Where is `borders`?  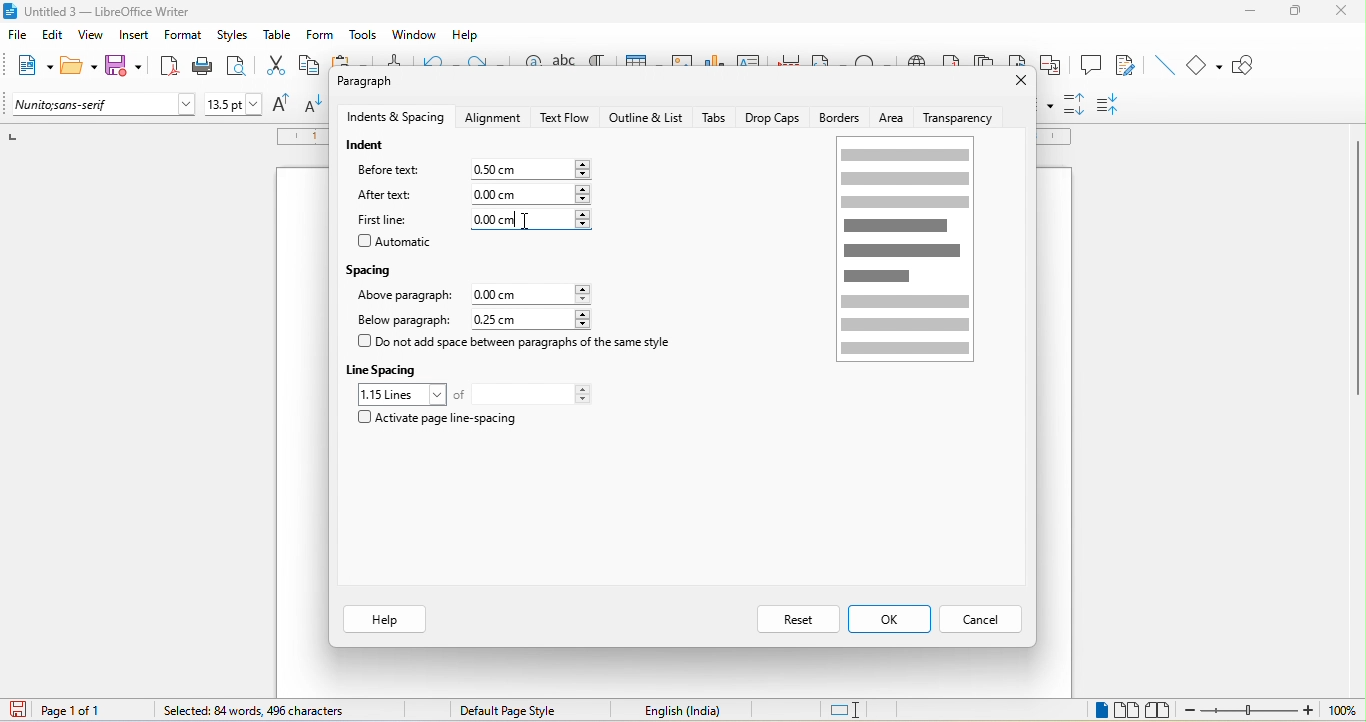 borders is located at coordinates (838, 118).